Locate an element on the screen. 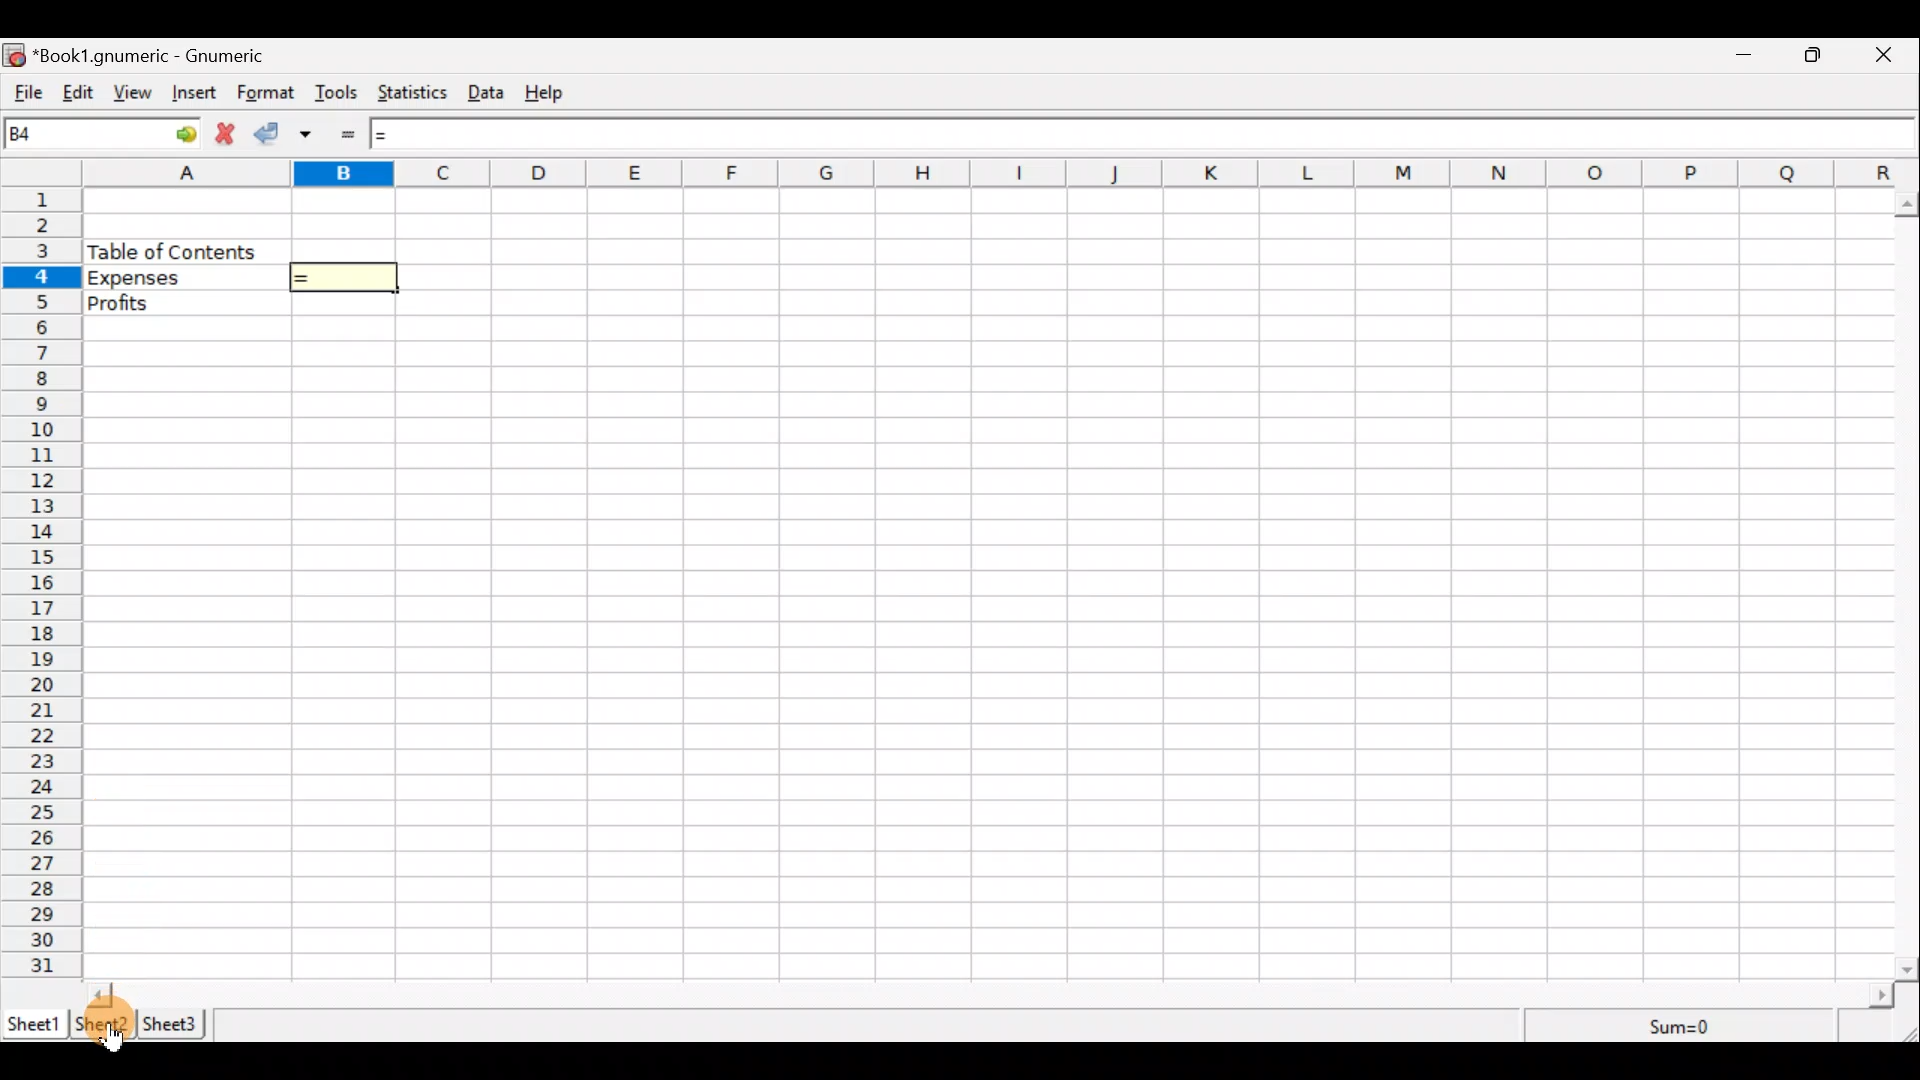  “Book1.gnumeric - Gnumeric is located at coordinates (160, 56).